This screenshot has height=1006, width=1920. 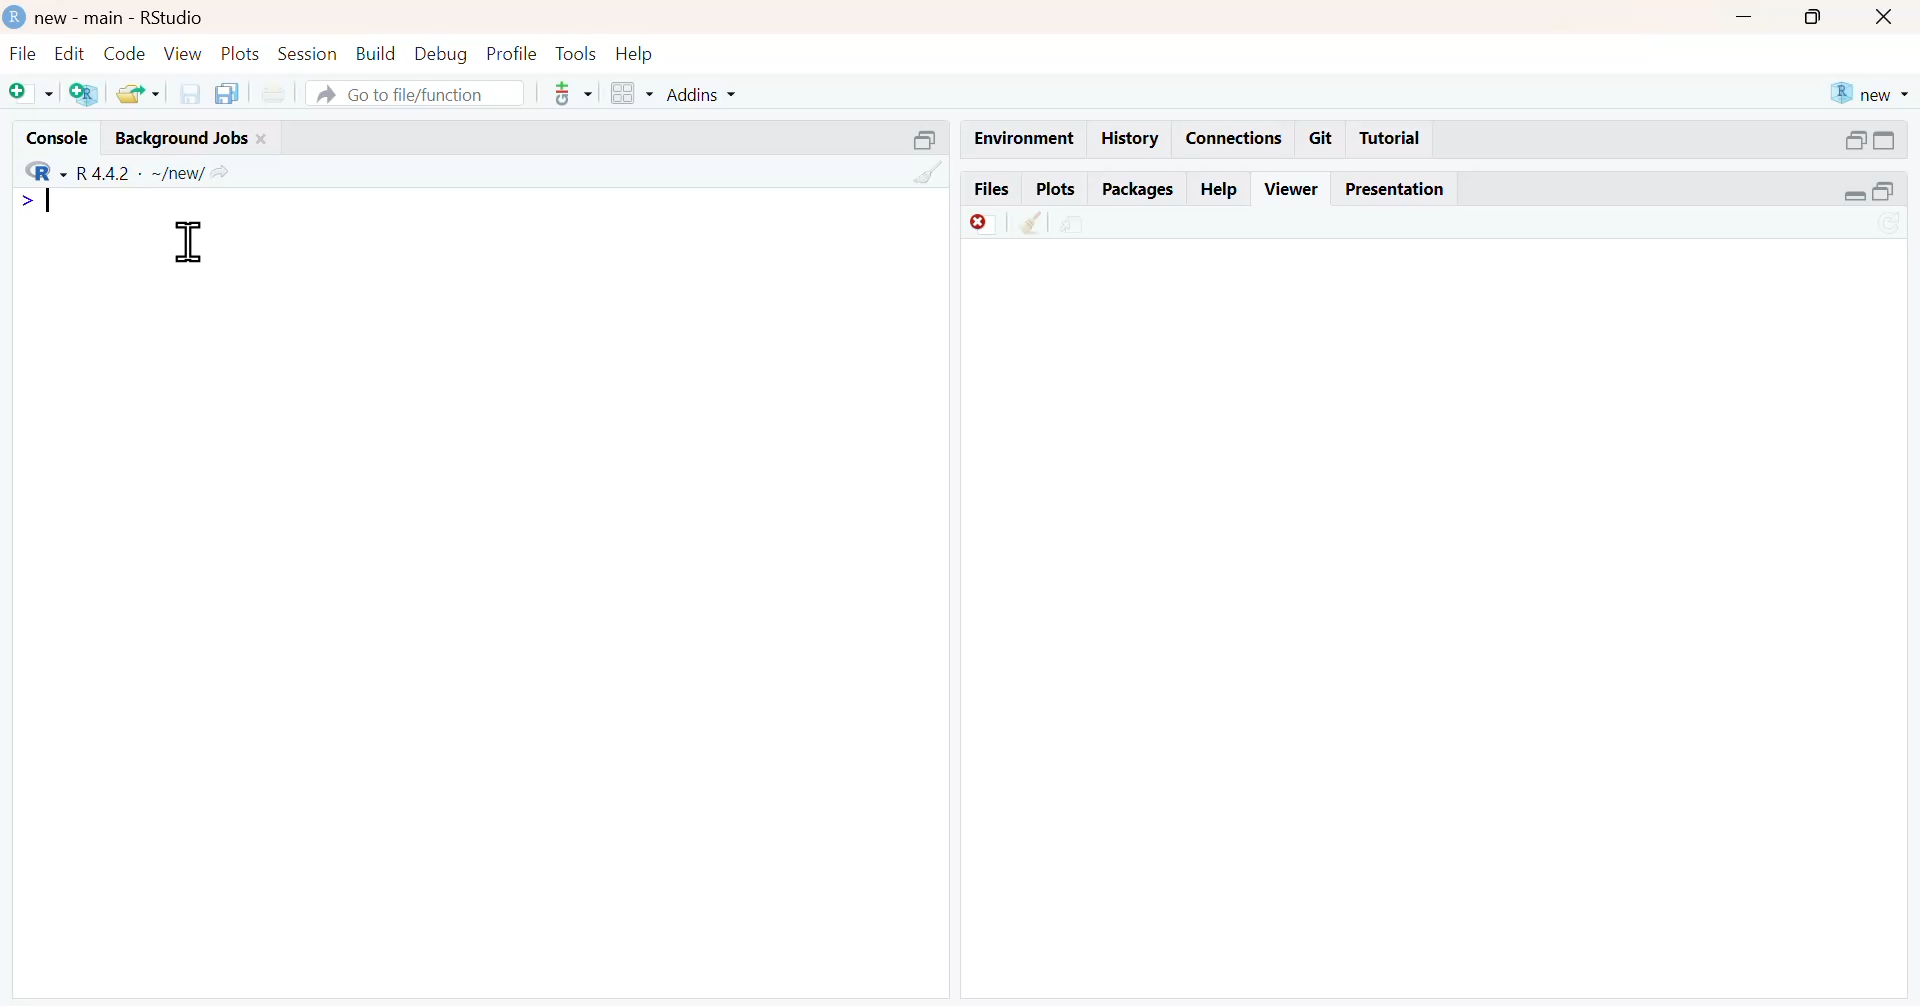 I want to click on viewer, so click(x=1293, y=188).